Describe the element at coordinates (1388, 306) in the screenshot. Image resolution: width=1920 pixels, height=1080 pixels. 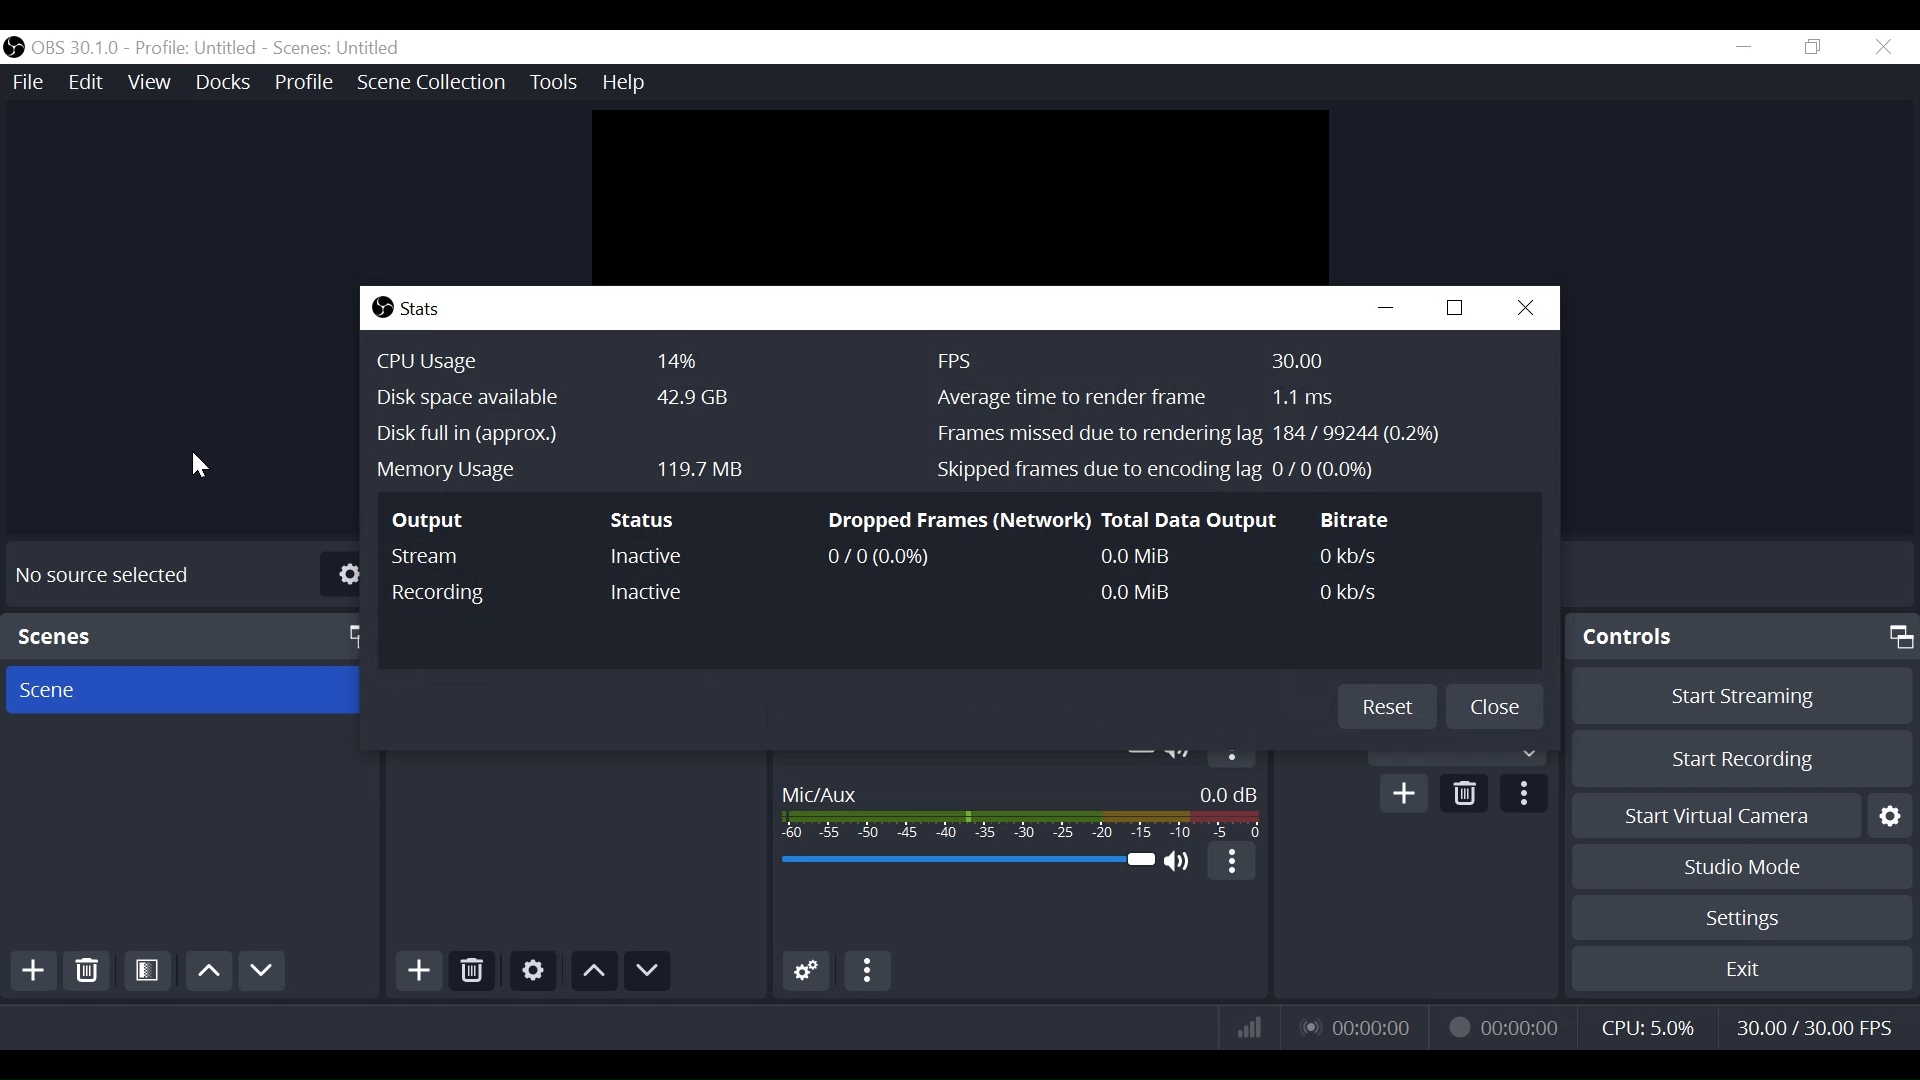
I see `minimize` at that location.